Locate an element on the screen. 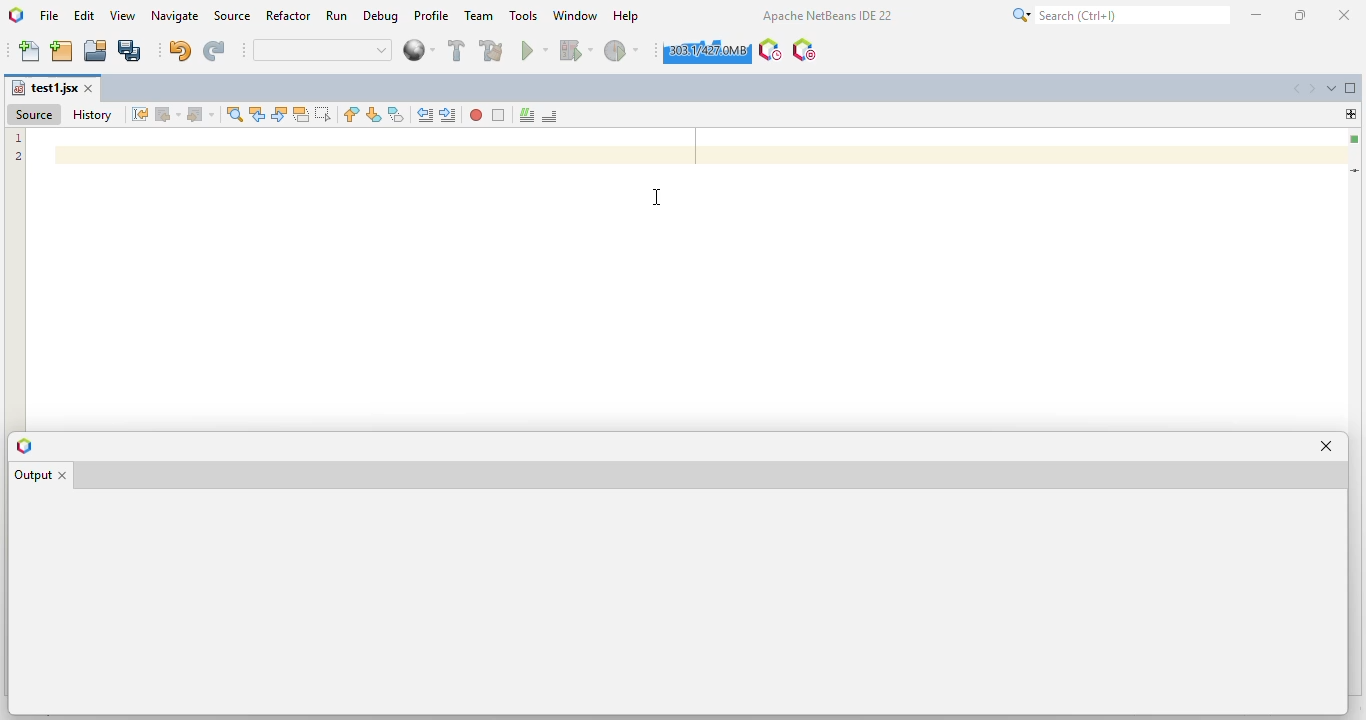 The height and width of the screenshot is (720, 1366). maximize window is located at coordinates (1351, 87).